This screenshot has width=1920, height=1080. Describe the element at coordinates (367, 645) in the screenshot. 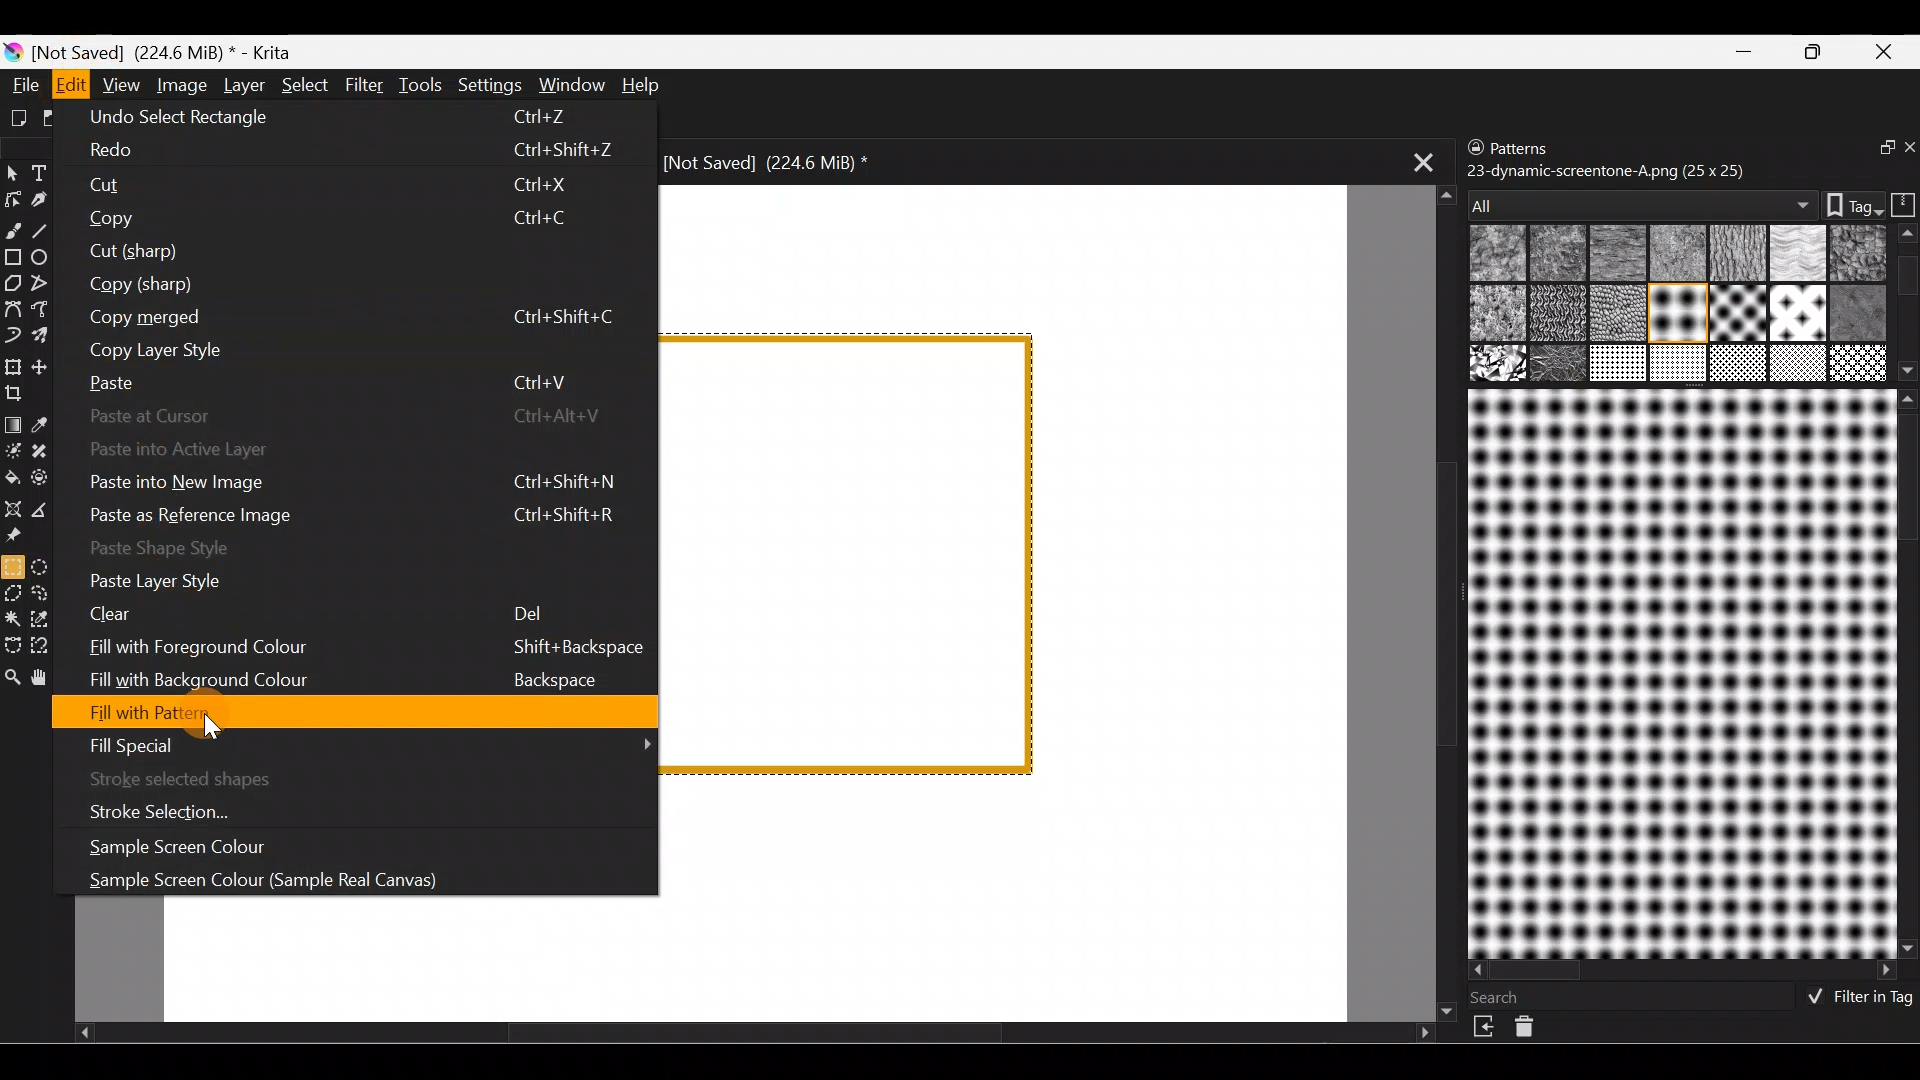

I see `Fill with foreground colour` at that location.